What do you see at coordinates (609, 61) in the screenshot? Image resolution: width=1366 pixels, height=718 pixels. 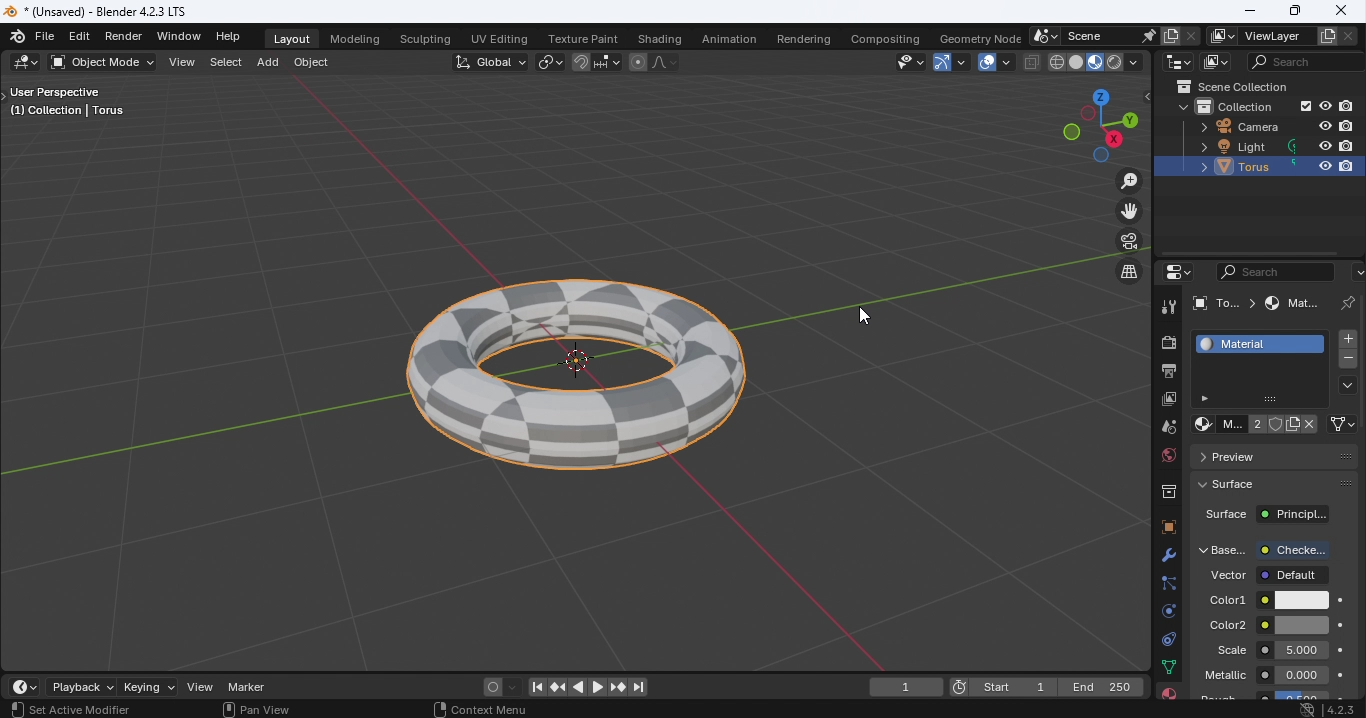 I see `Snapping` at bounding box center [609, 61].